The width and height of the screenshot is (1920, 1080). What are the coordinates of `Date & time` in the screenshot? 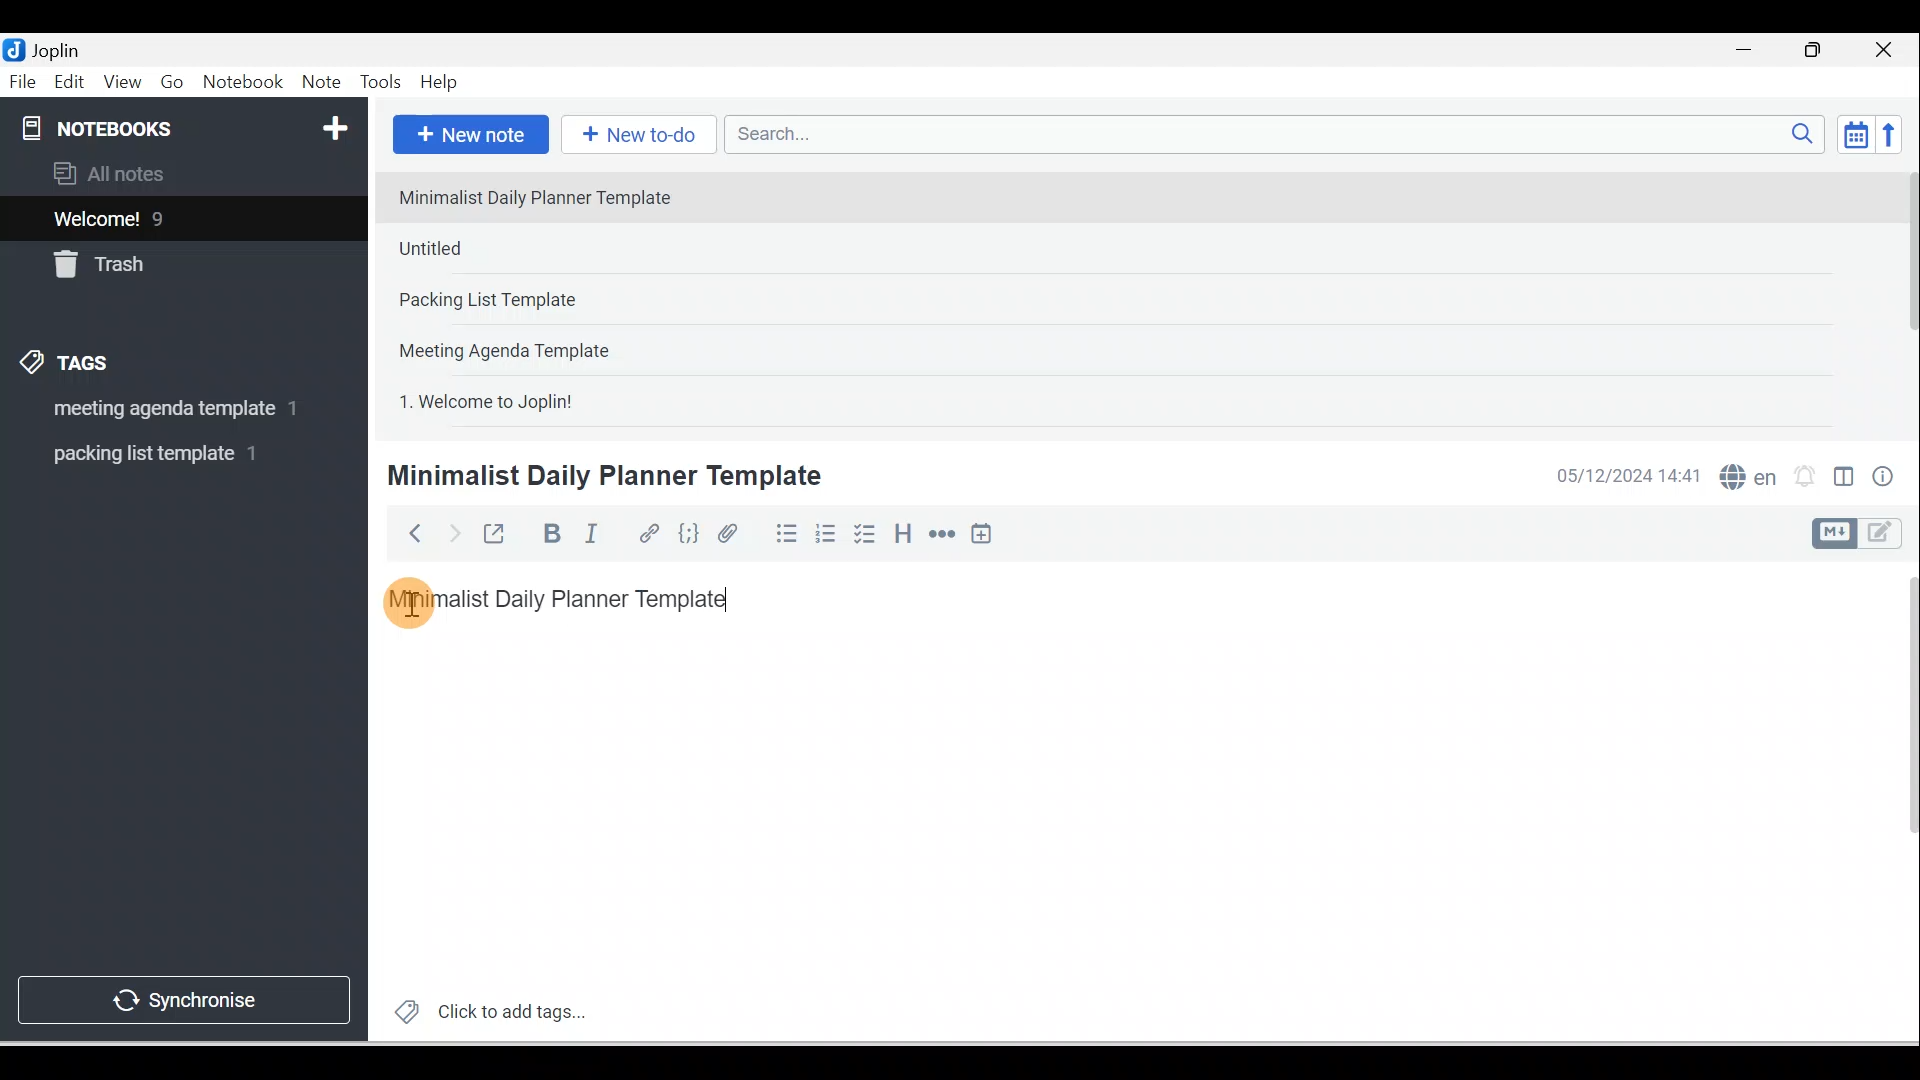 It's located at (1625, 476).